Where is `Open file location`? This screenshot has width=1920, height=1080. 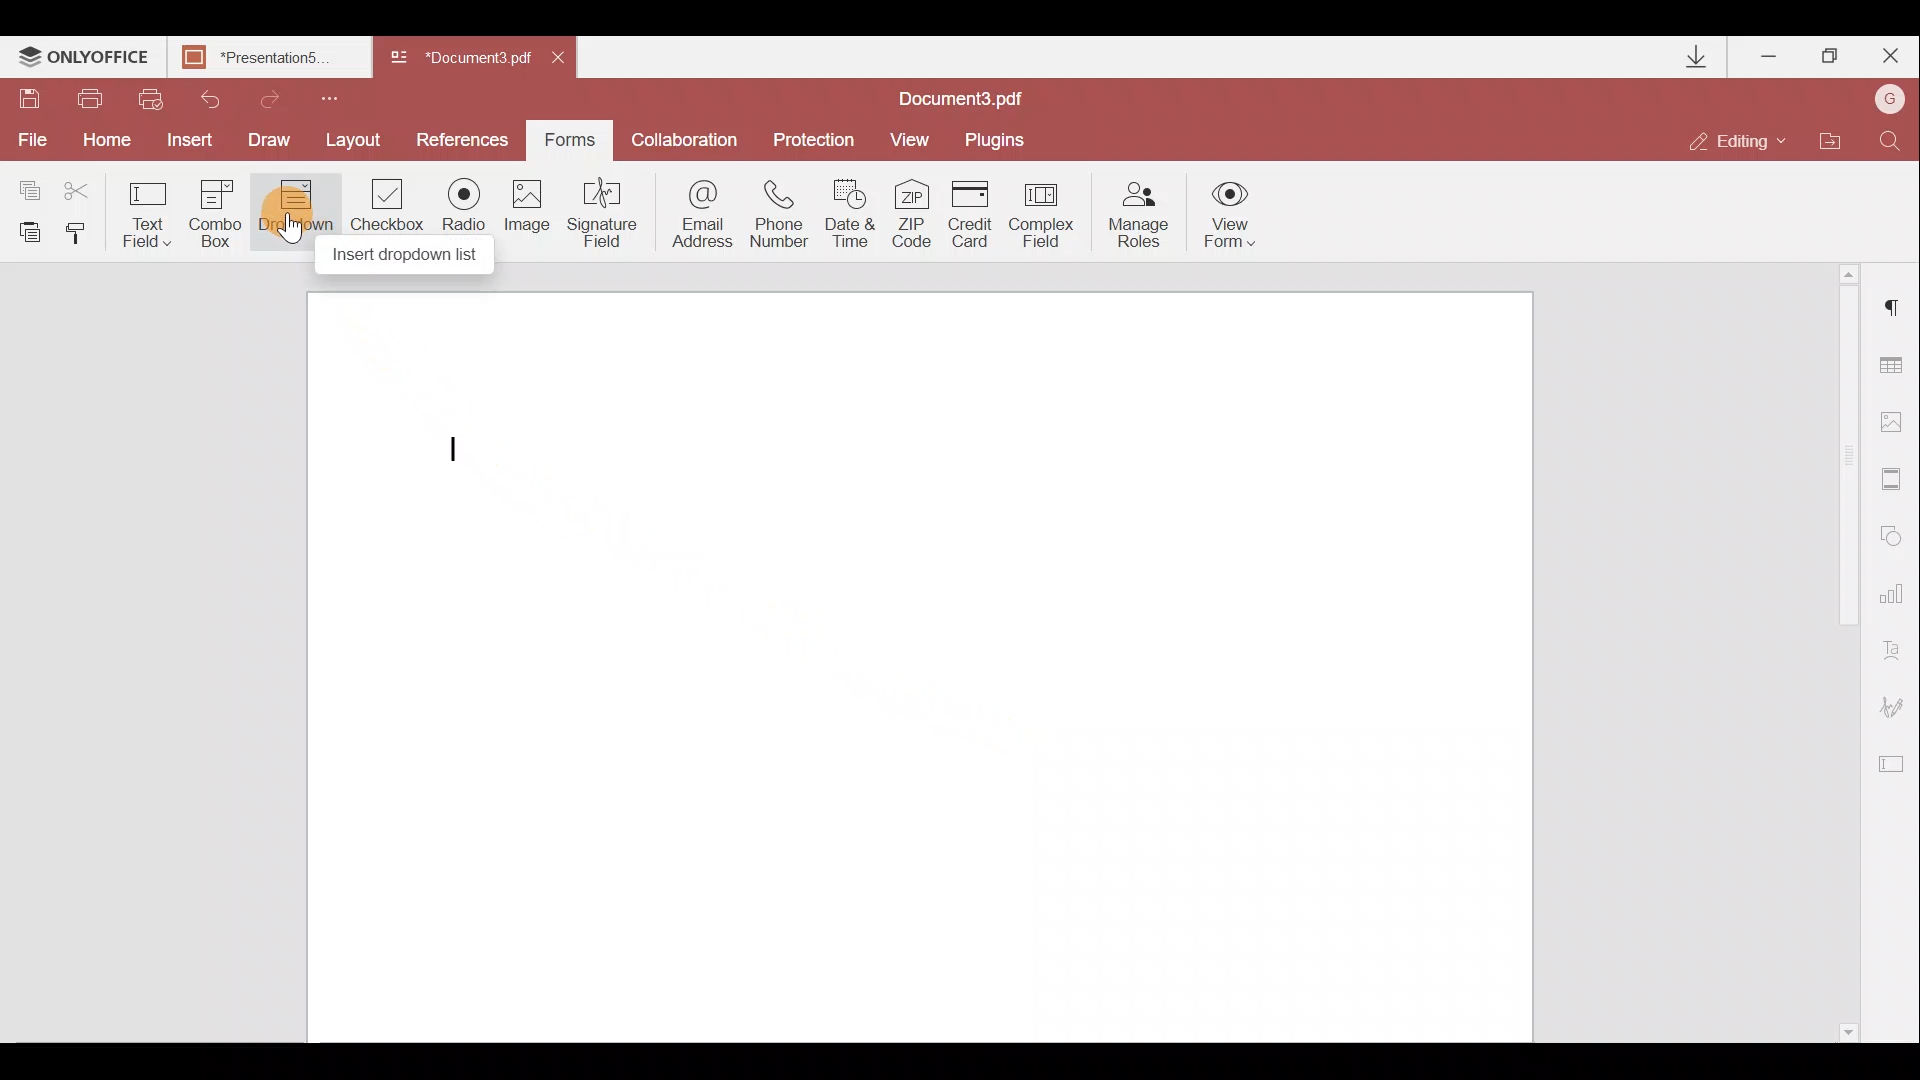
Open file location is located at coordinates (1832, 140).